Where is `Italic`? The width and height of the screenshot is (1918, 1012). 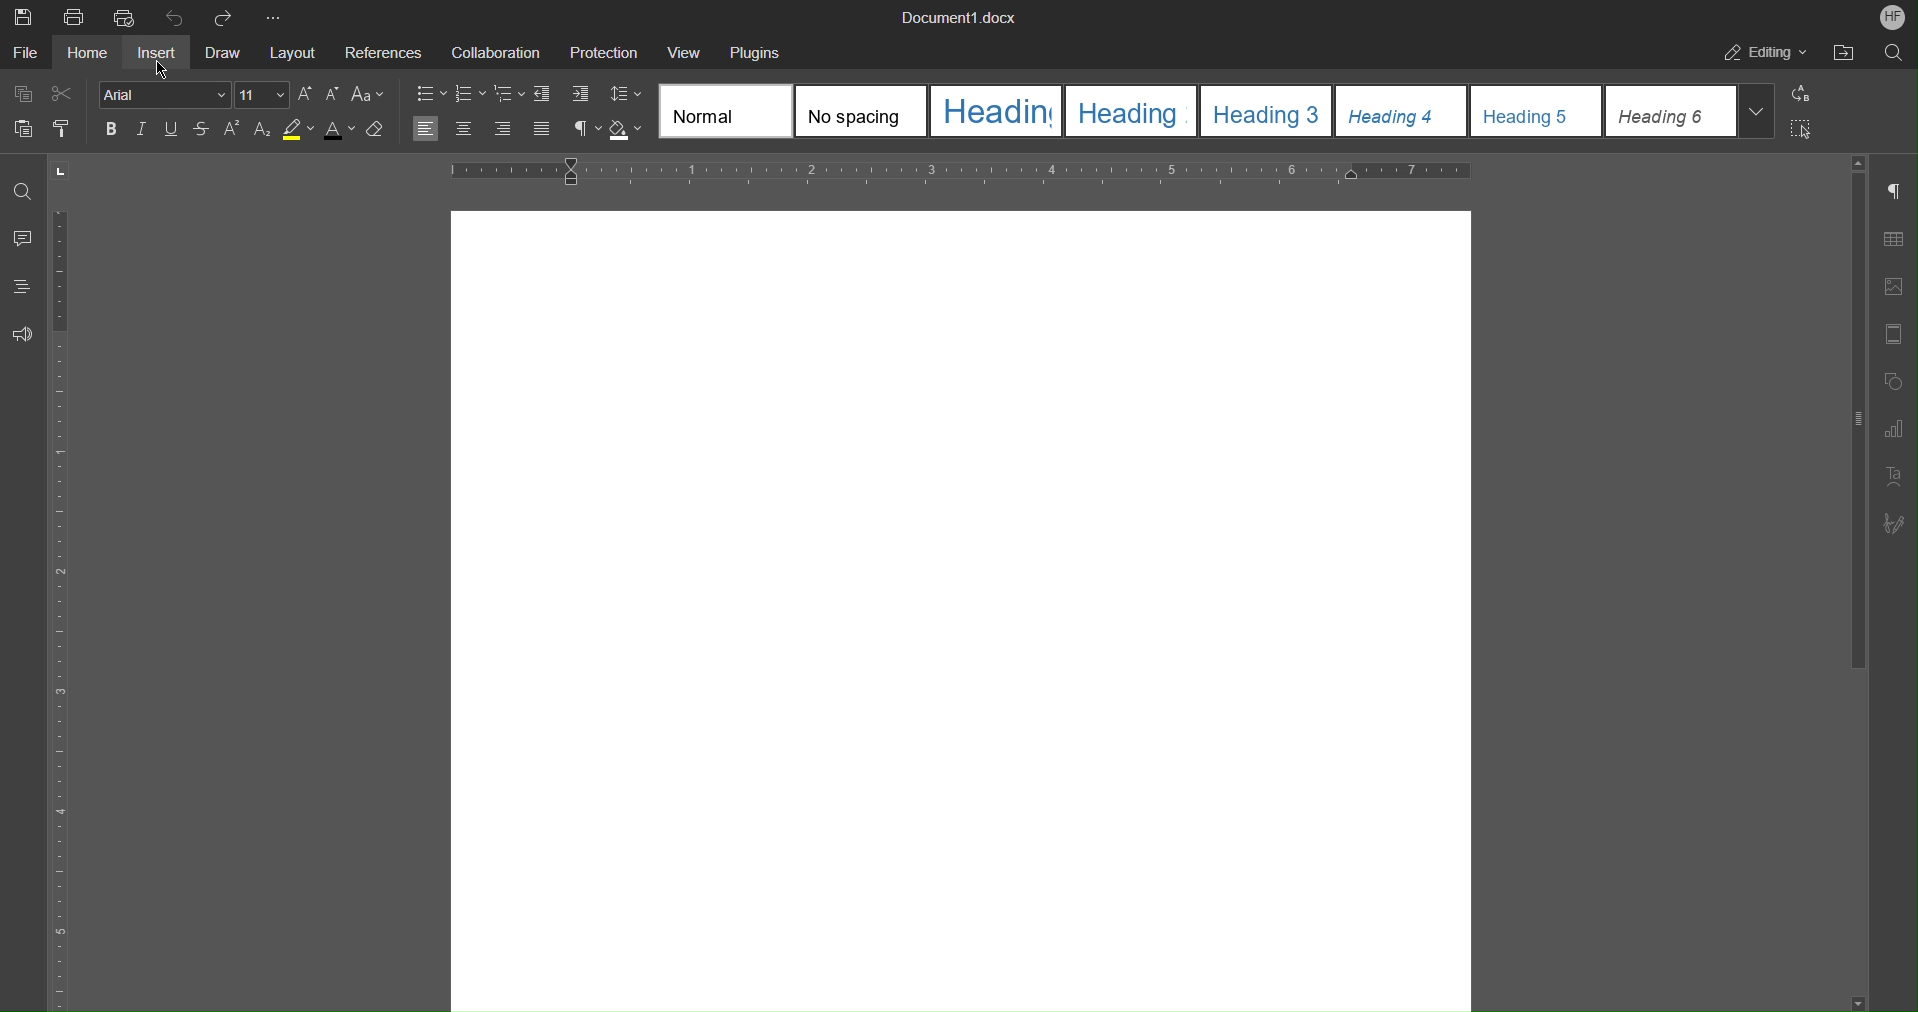 Italic is located at coordinates (142, 128).